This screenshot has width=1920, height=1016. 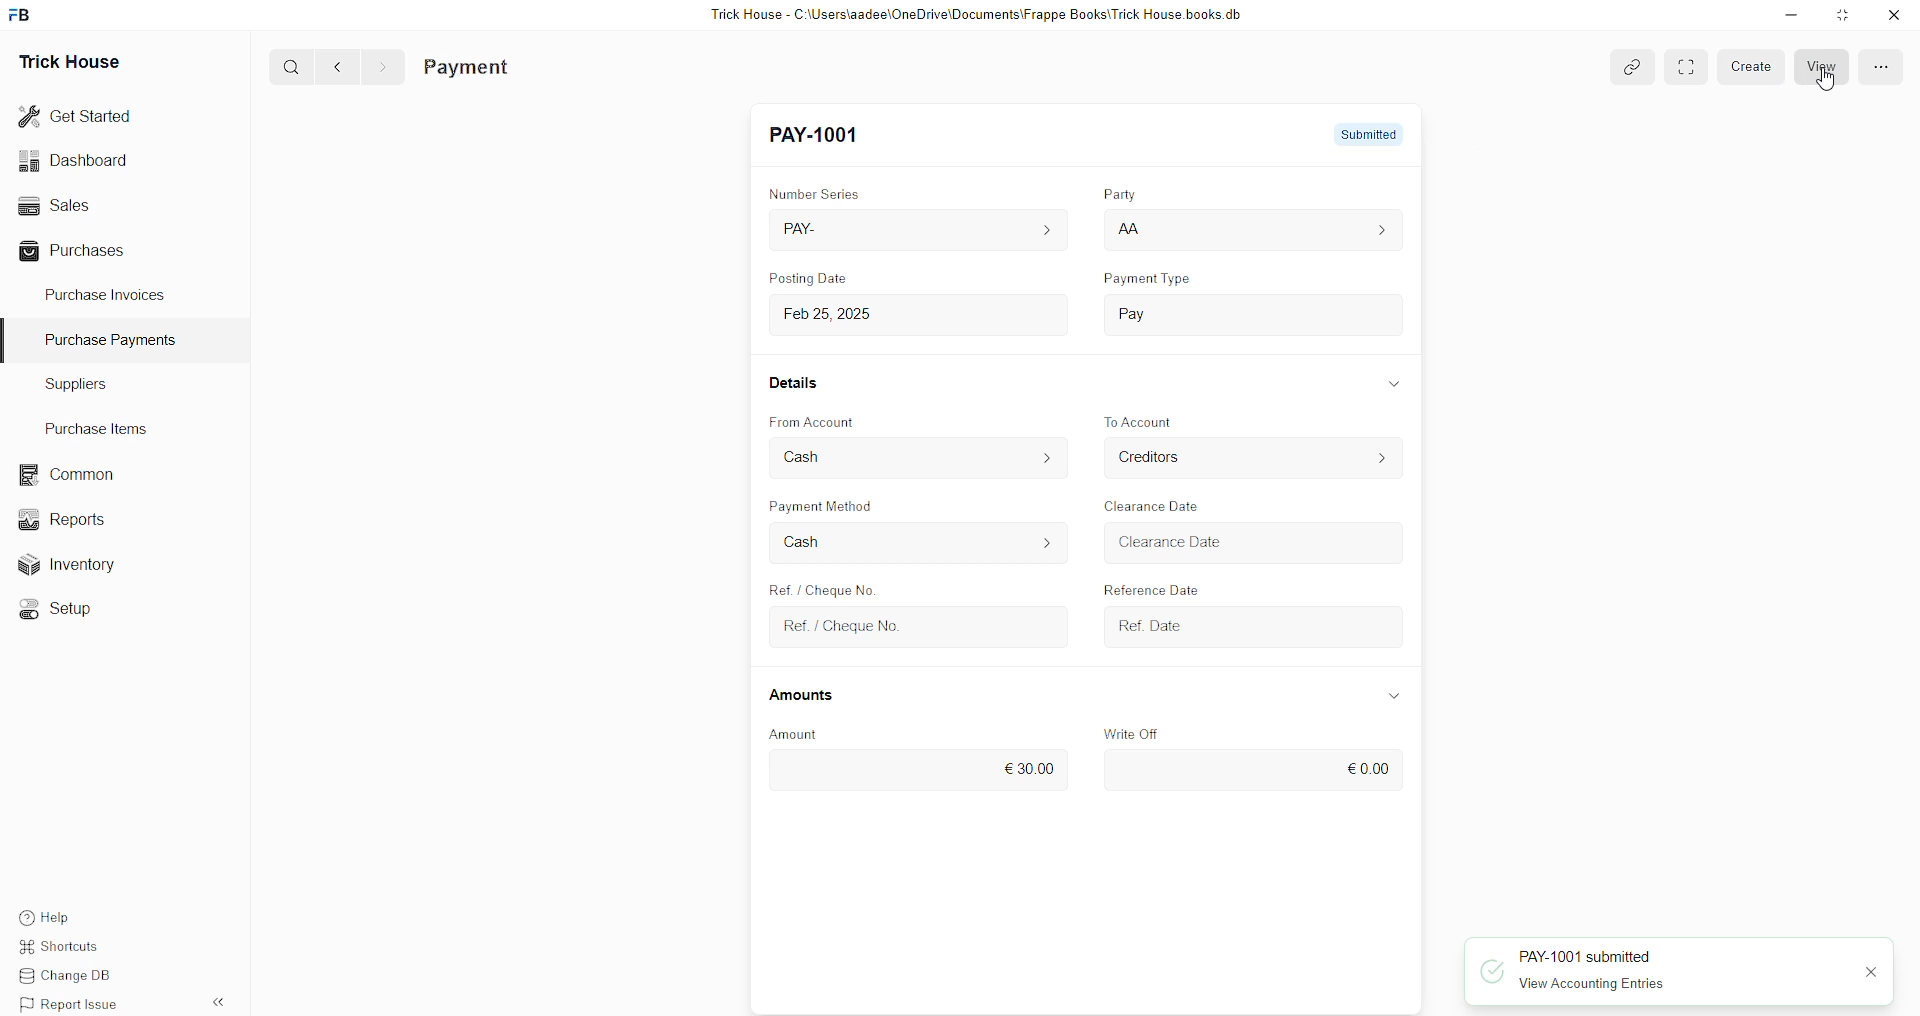 I want to click on Ref. Date, so click(x=1160, y=622).